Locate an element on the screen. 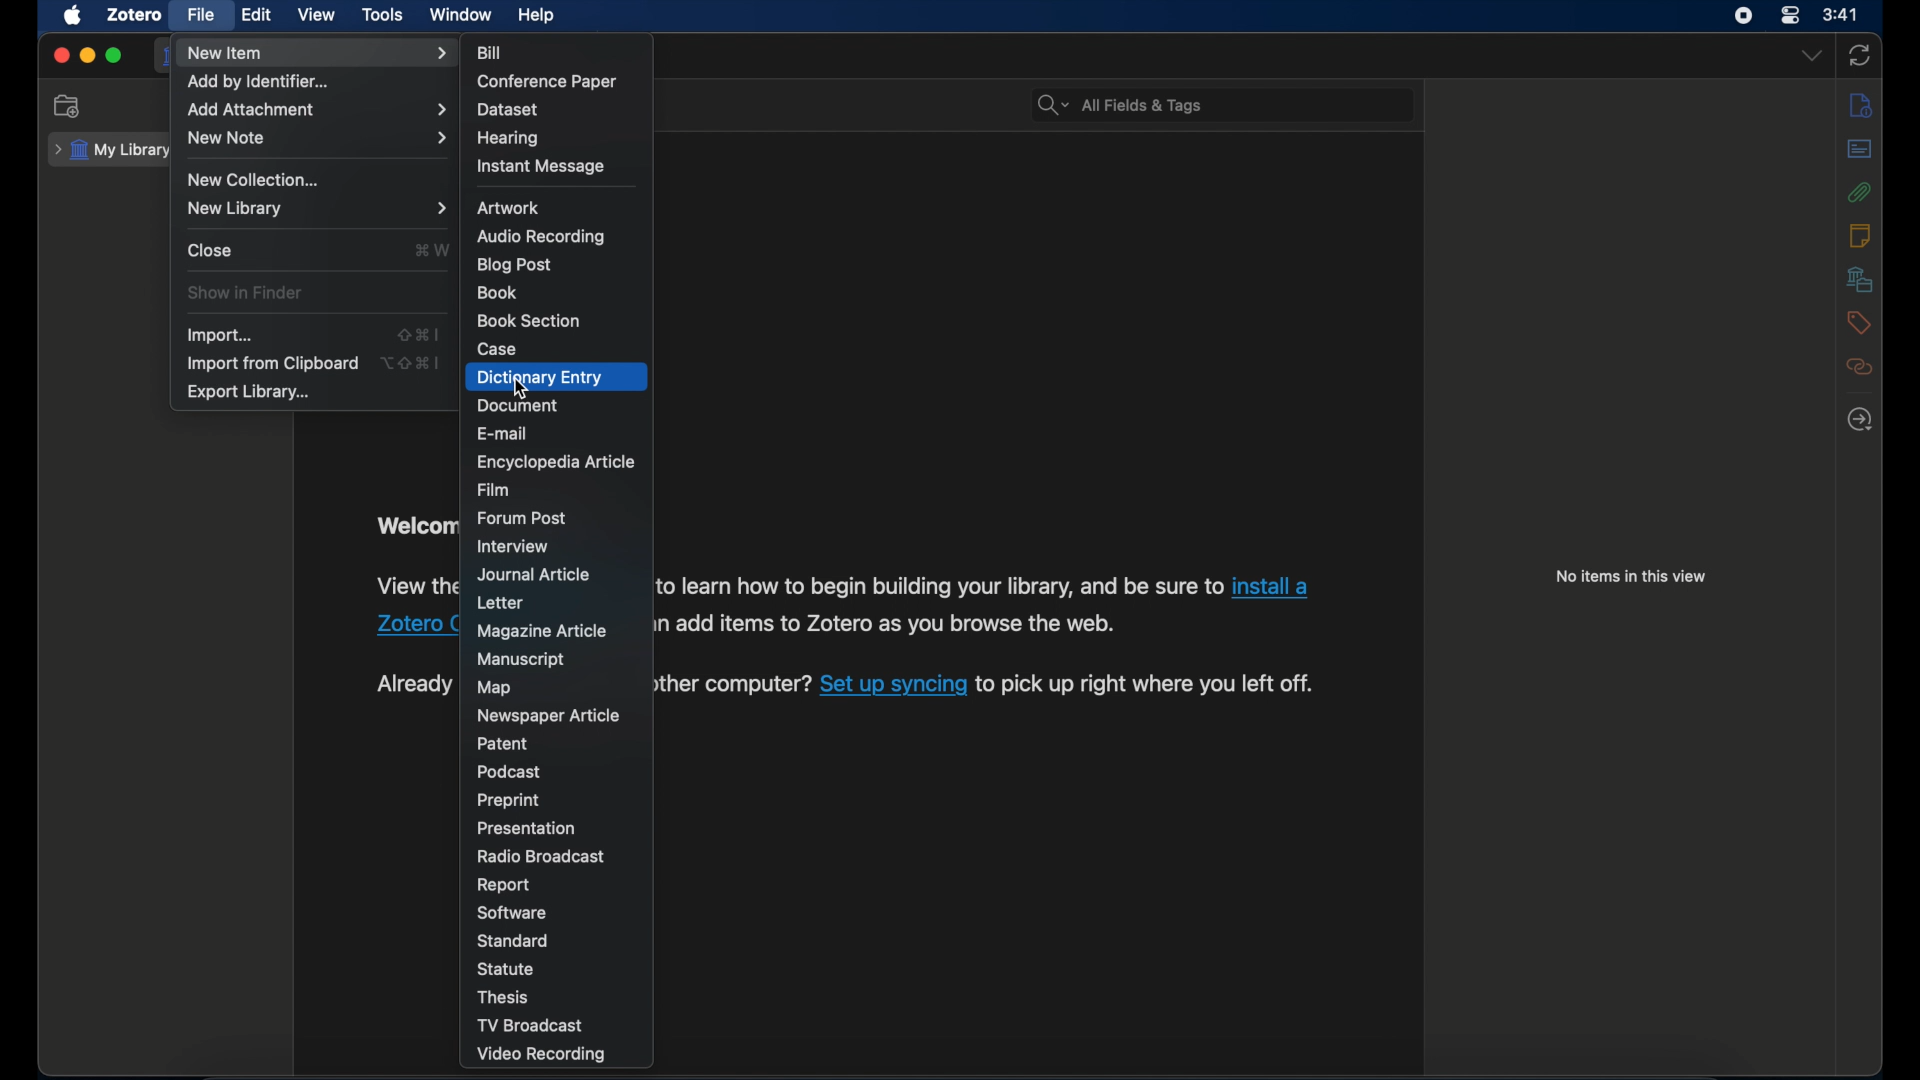 The height and width of the screenshot is (1080, 1920). tv broadcast is located at coordinates (529, 1025).